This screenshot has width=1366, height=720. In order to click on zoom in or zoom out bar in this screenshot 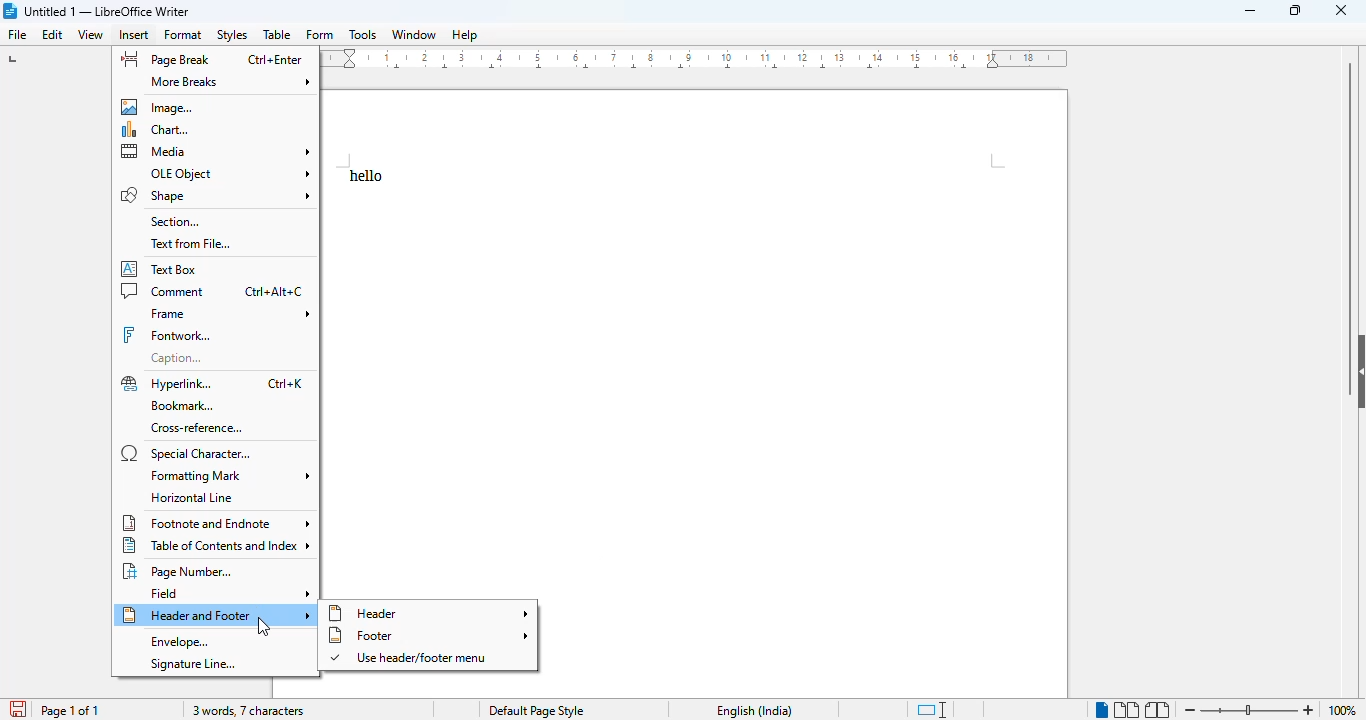, I will do `click(1248, 710)`.